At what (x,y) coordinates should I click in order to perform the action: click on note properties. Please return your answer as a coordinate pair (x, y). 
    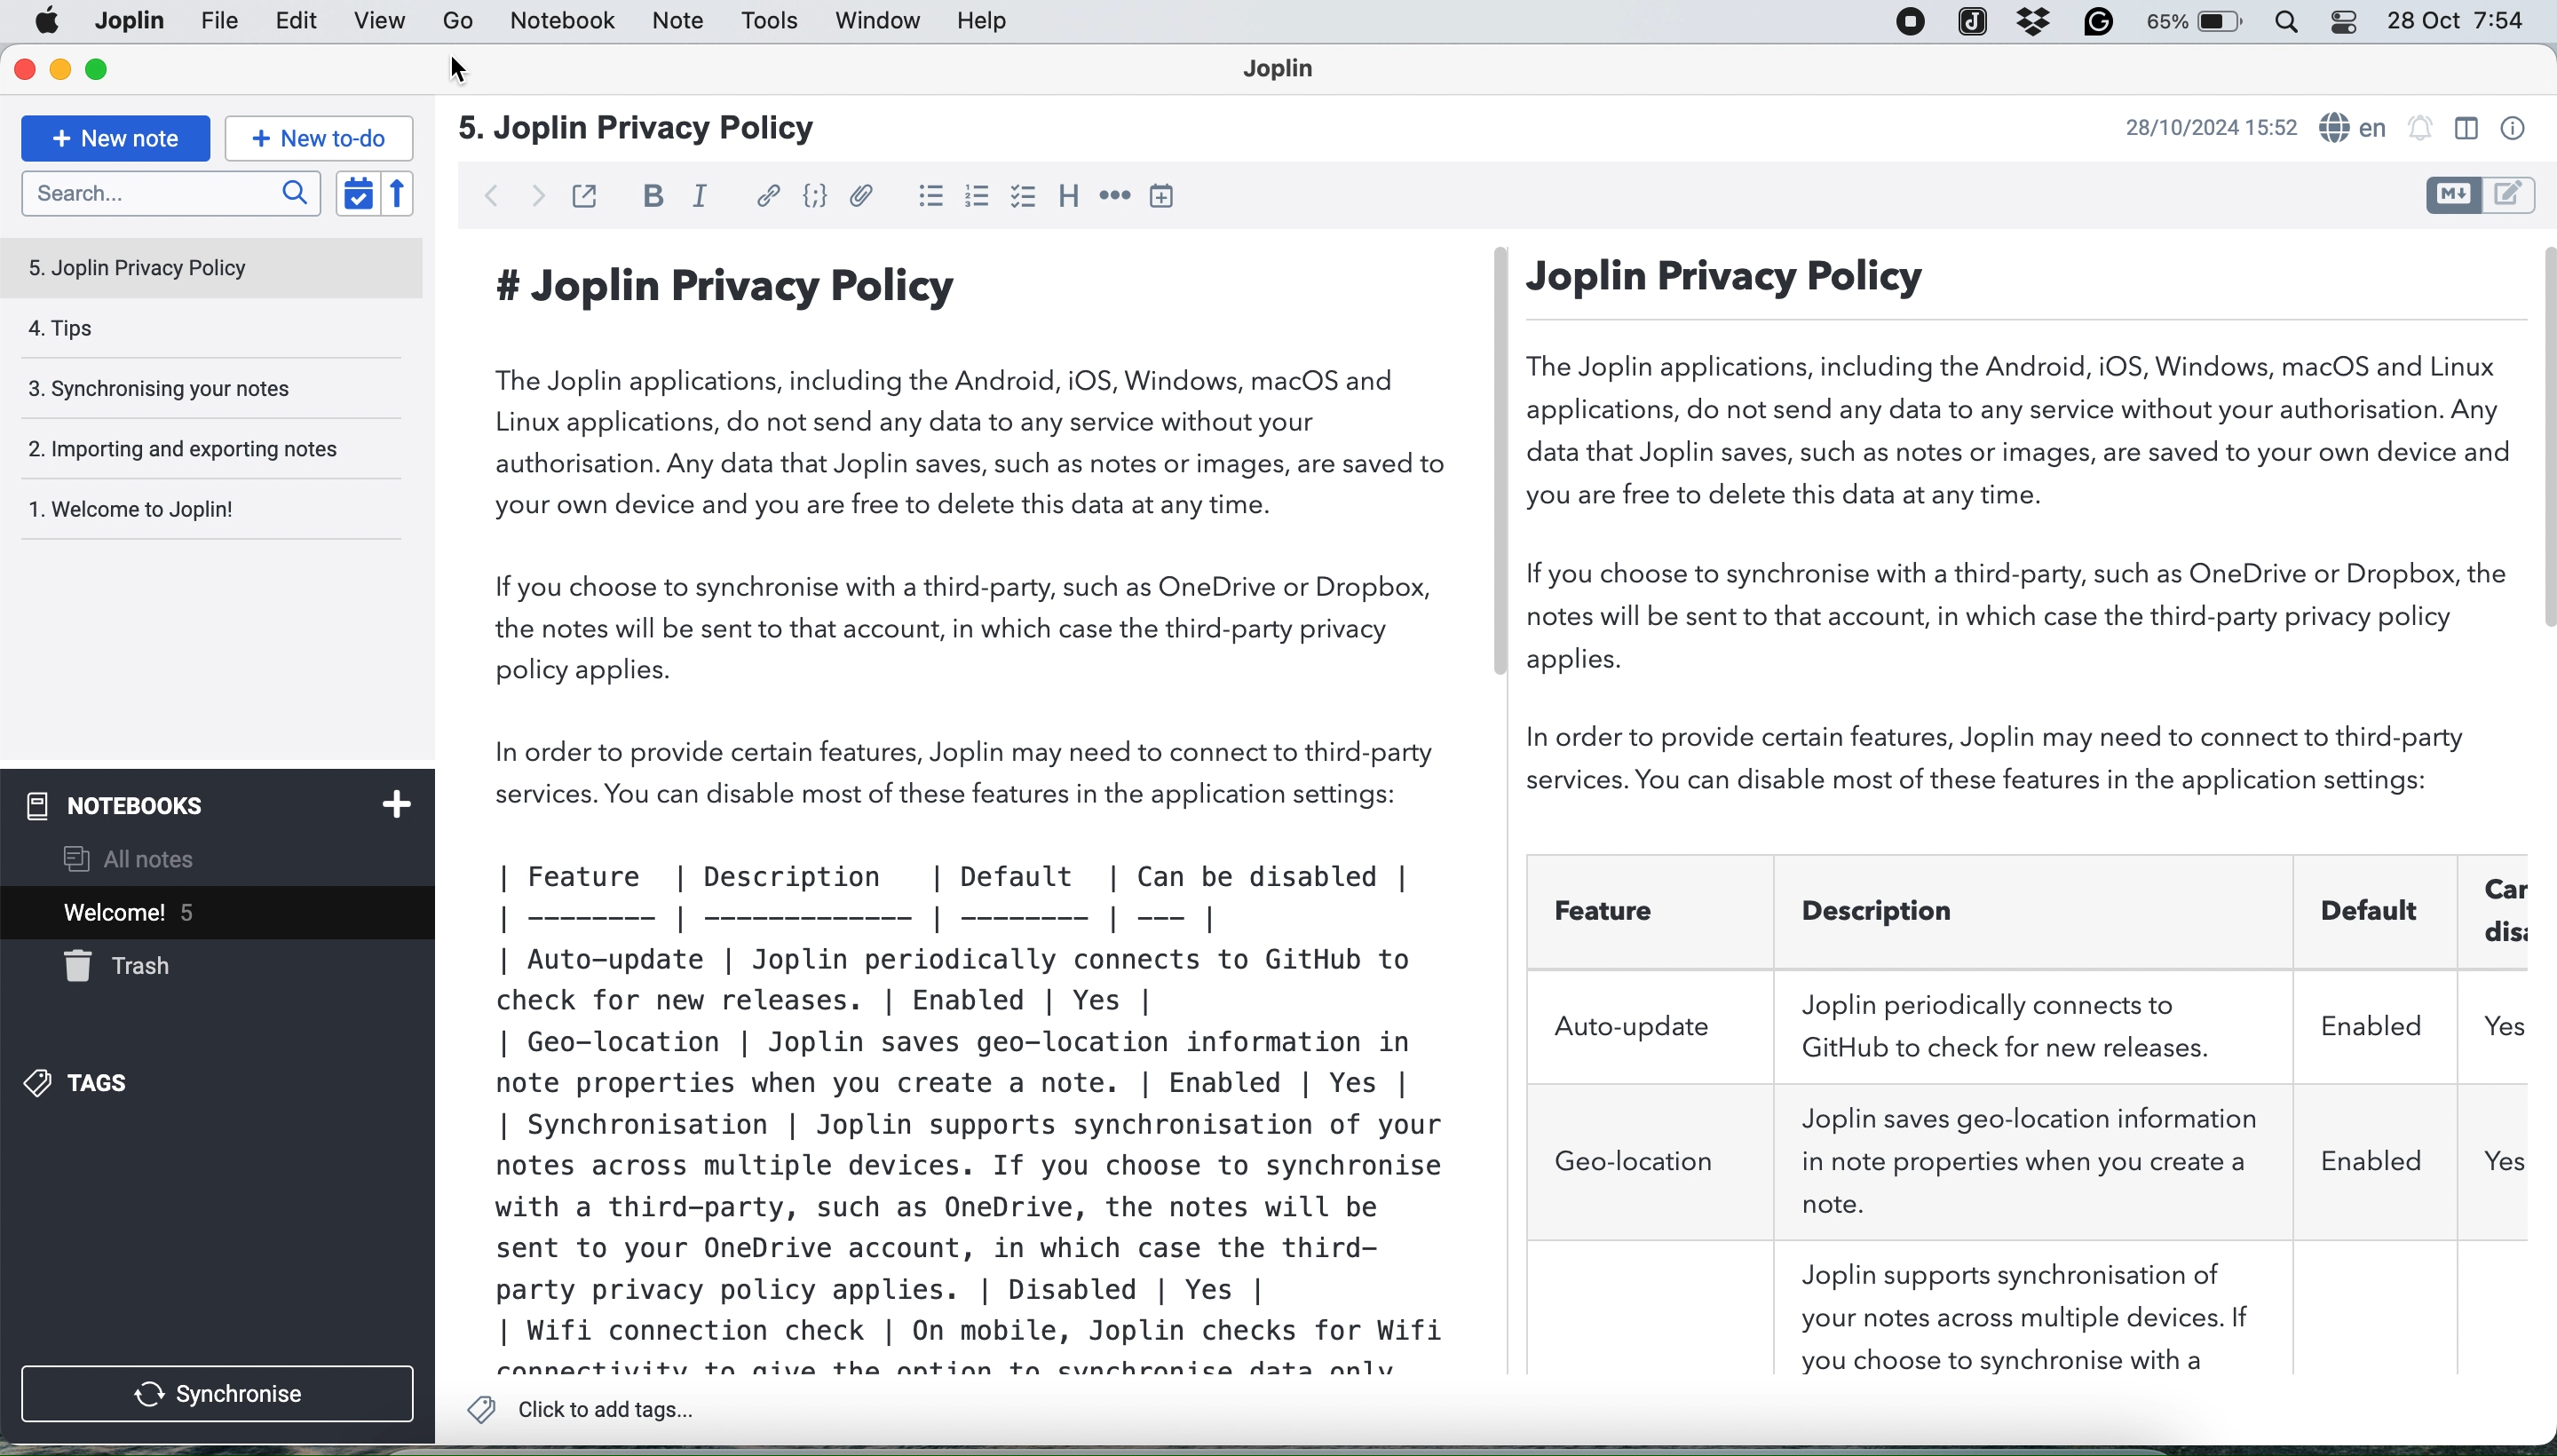
    Looking at the image, I should click on (2512, 129).